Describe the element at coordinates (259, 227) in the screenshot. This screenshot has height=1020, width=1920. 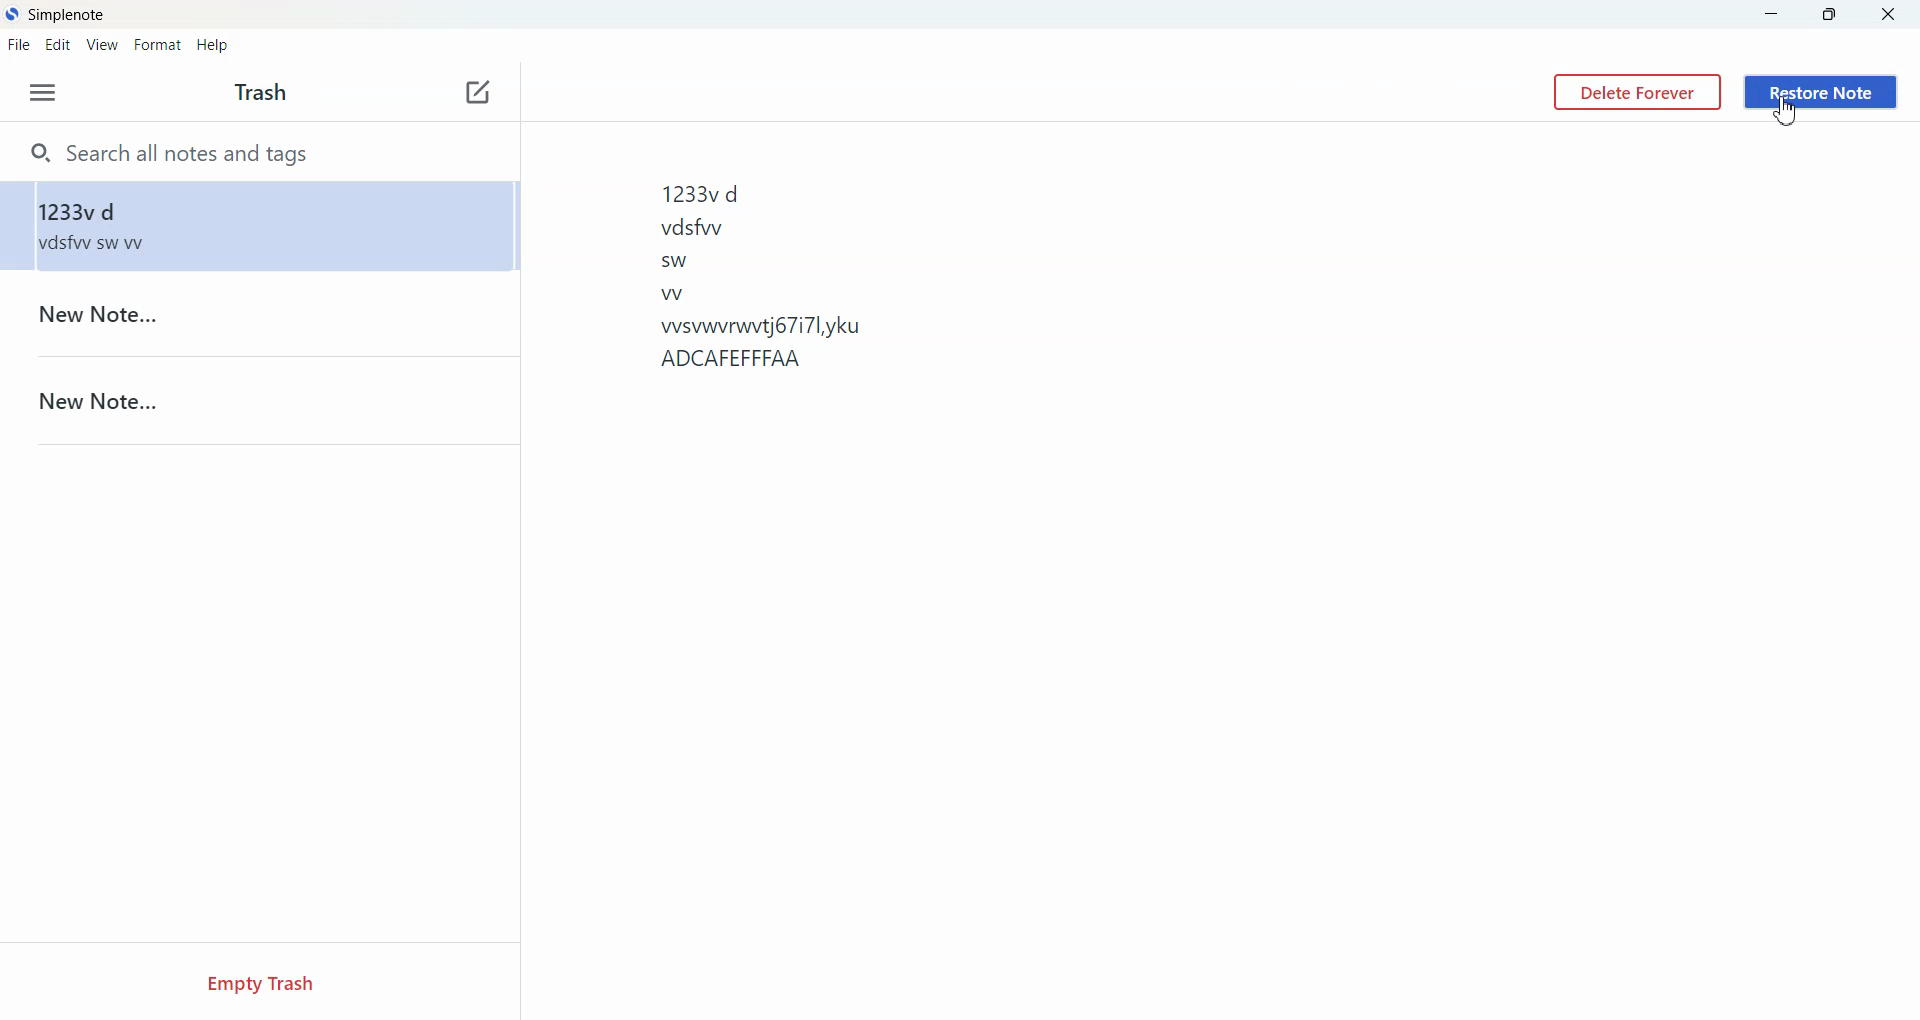
I see `1233v d` at that location.